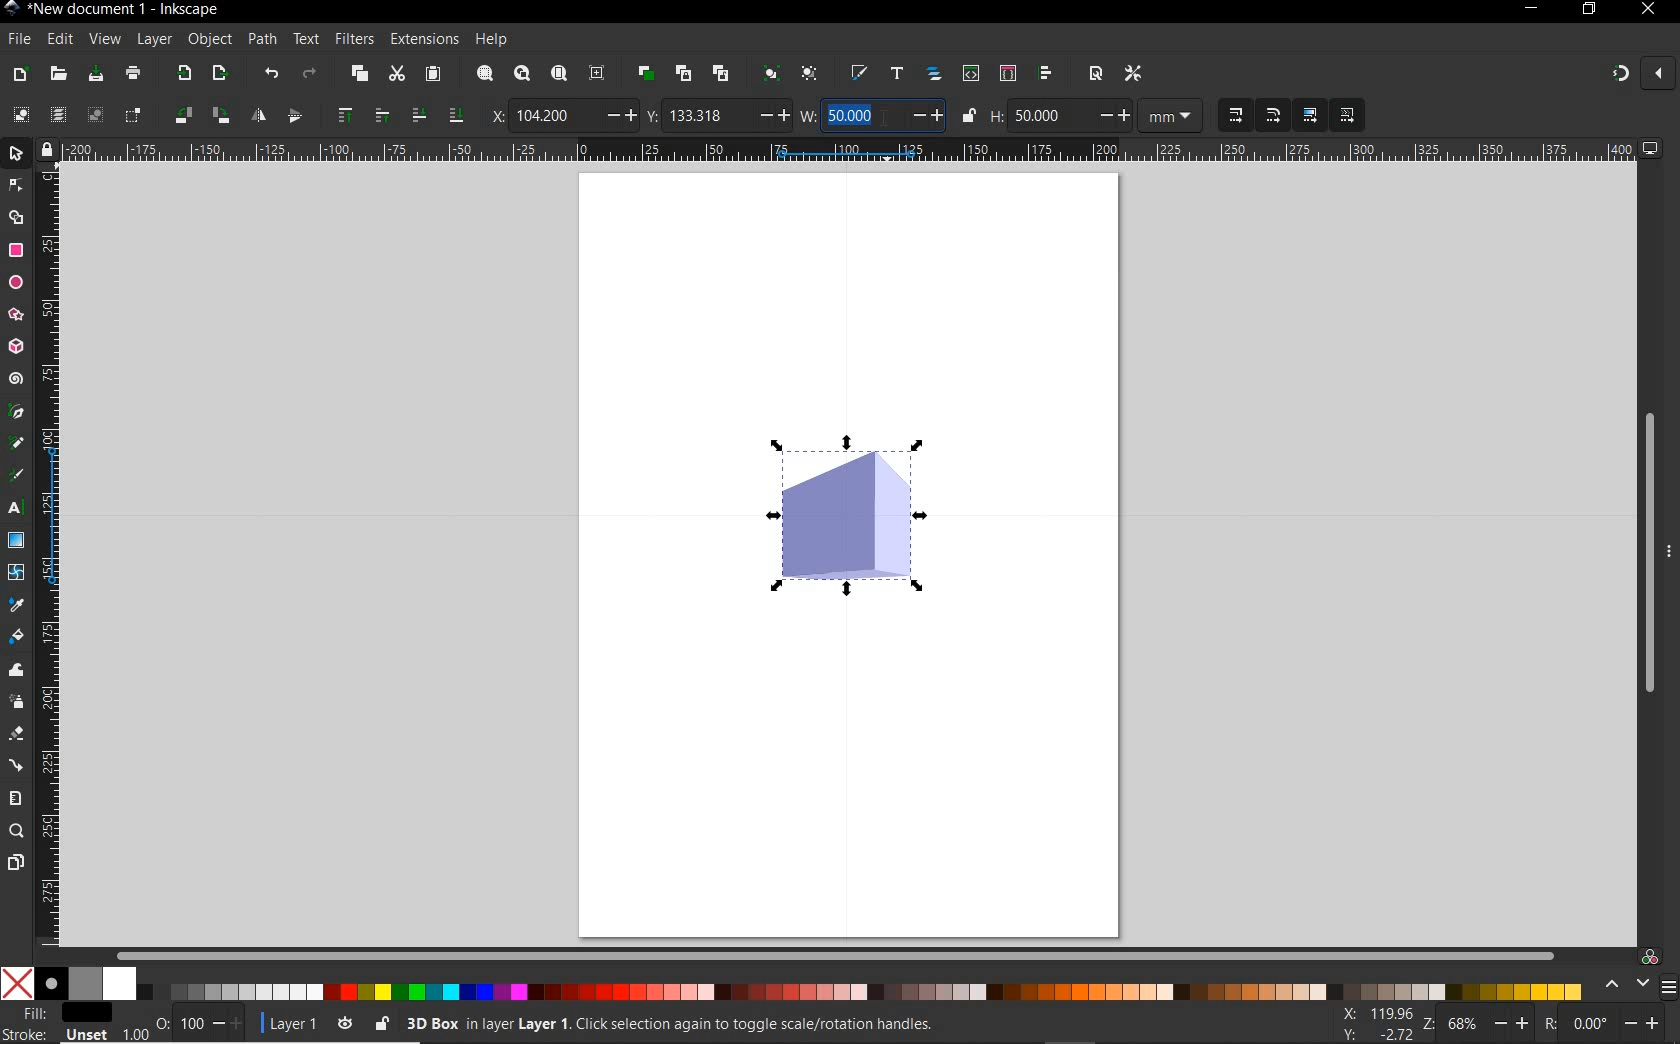  Describe the element at coordinates (433, 75) in the screenshot. I see `paste` at that location.